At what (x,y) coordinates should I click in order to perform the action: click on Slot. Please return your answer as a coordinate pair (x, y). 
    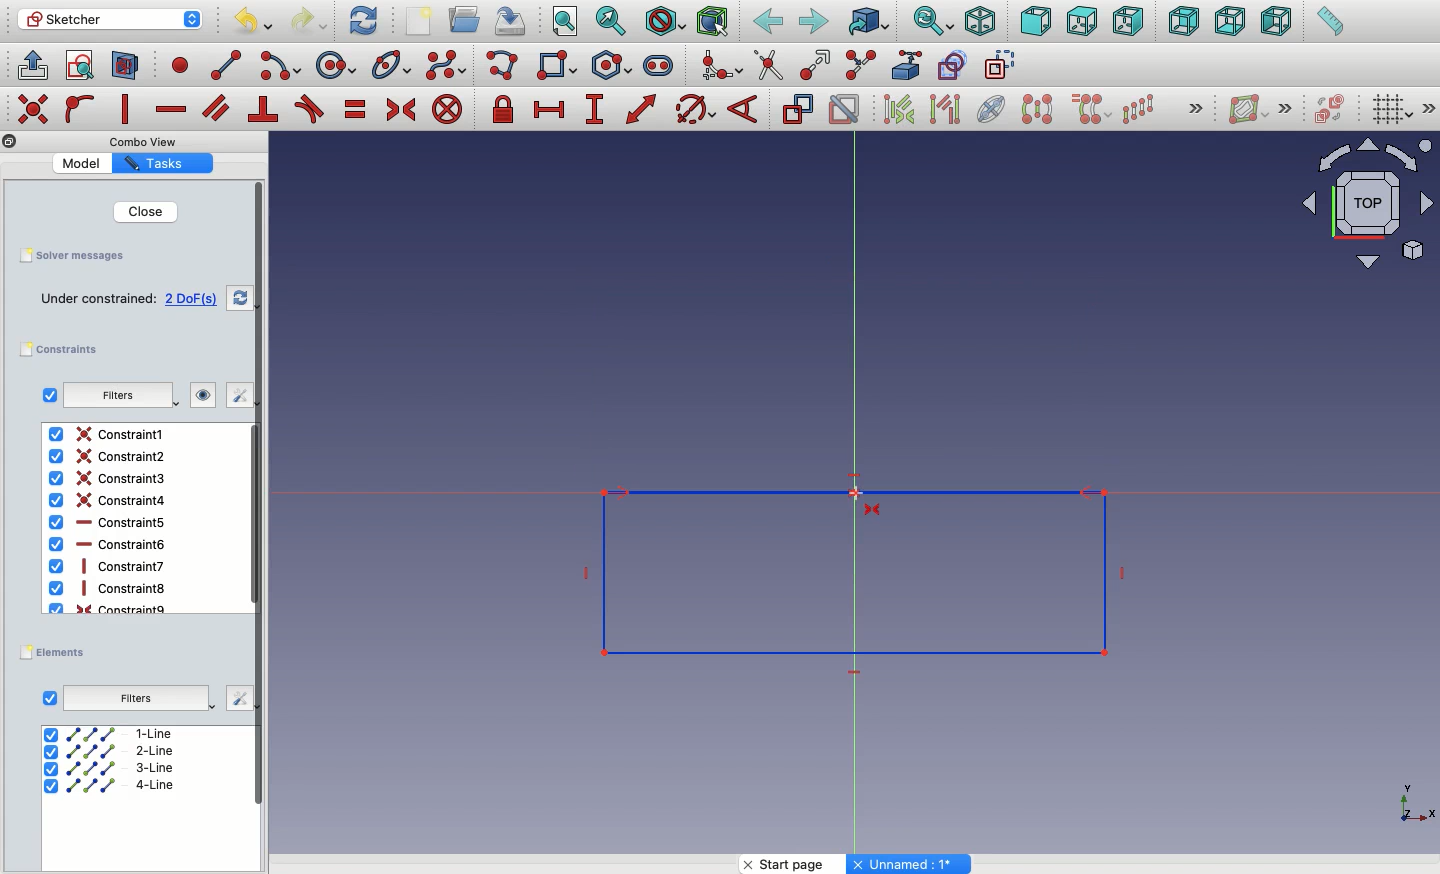
    Looking at the image, I should click on (660, 65).